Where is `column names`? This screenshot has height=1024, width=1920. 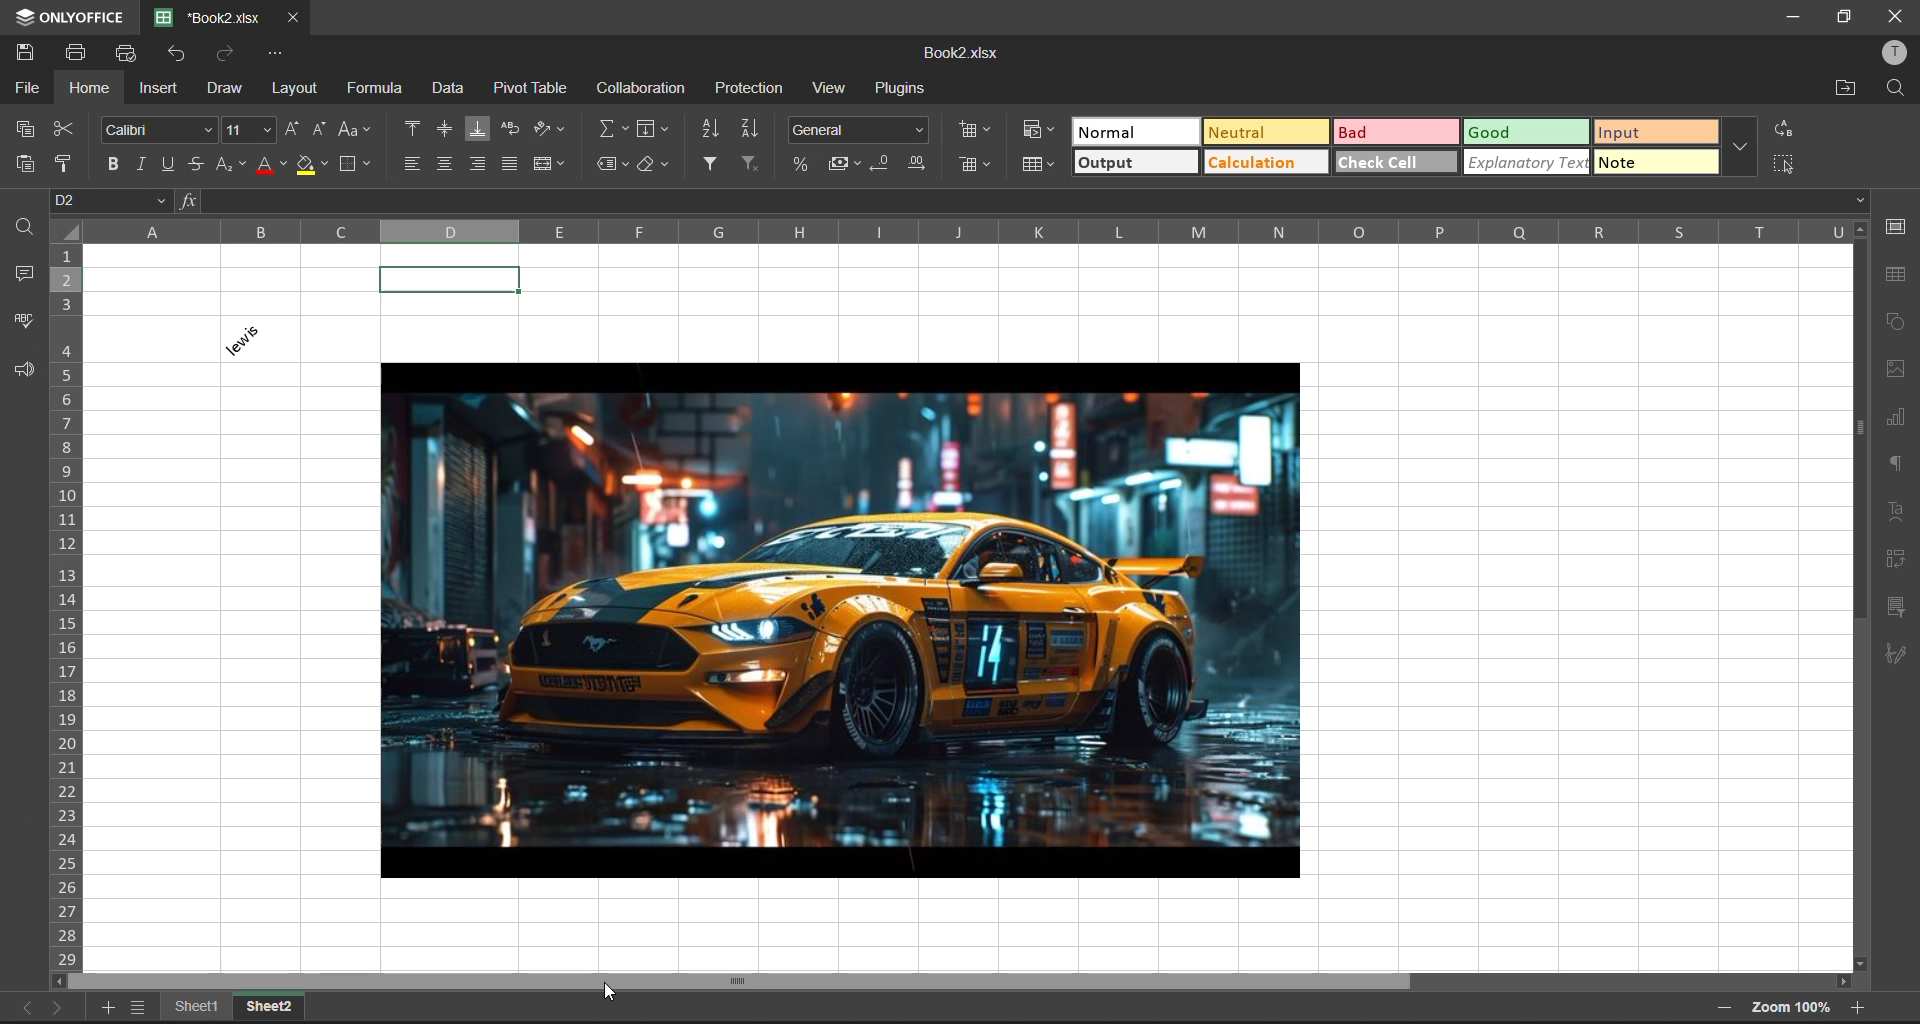
column names is located at coordinates (981, 230).